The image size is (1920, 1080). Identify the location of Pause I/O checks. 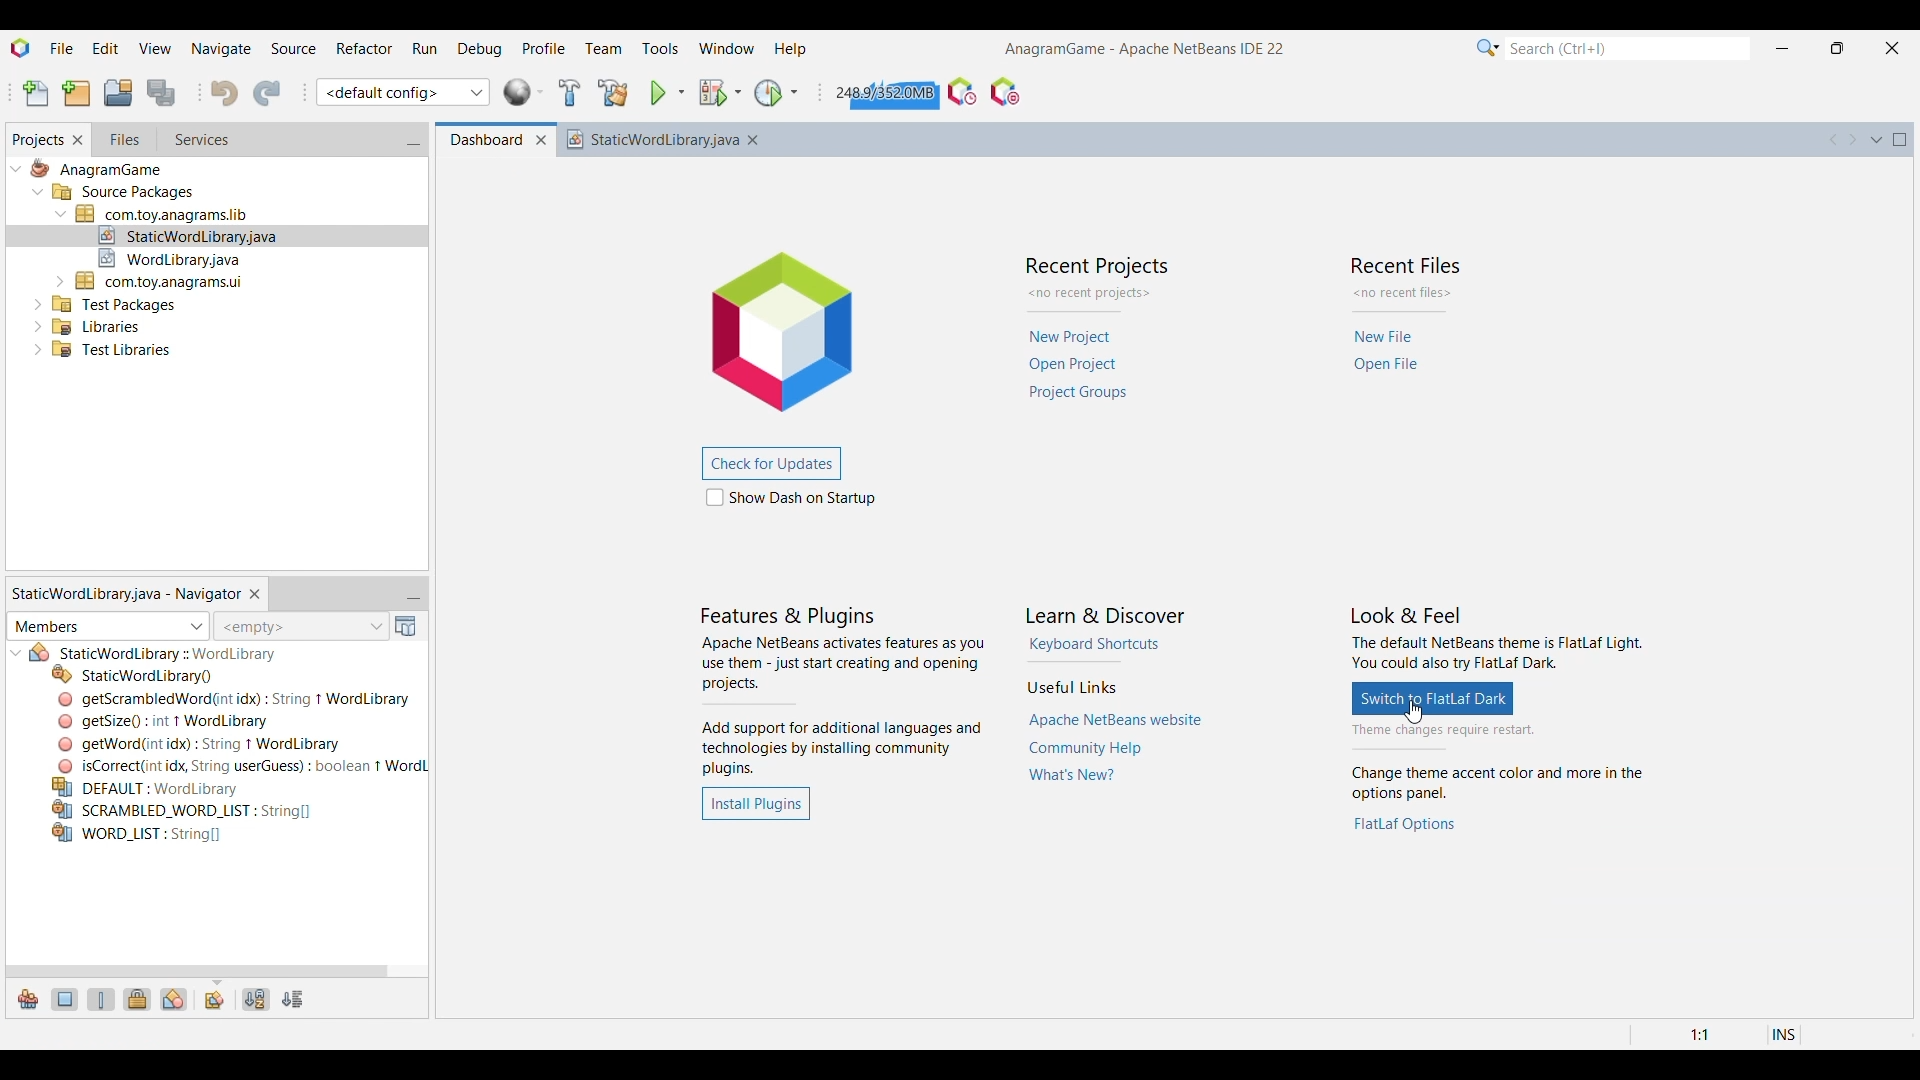
(1005, 92).